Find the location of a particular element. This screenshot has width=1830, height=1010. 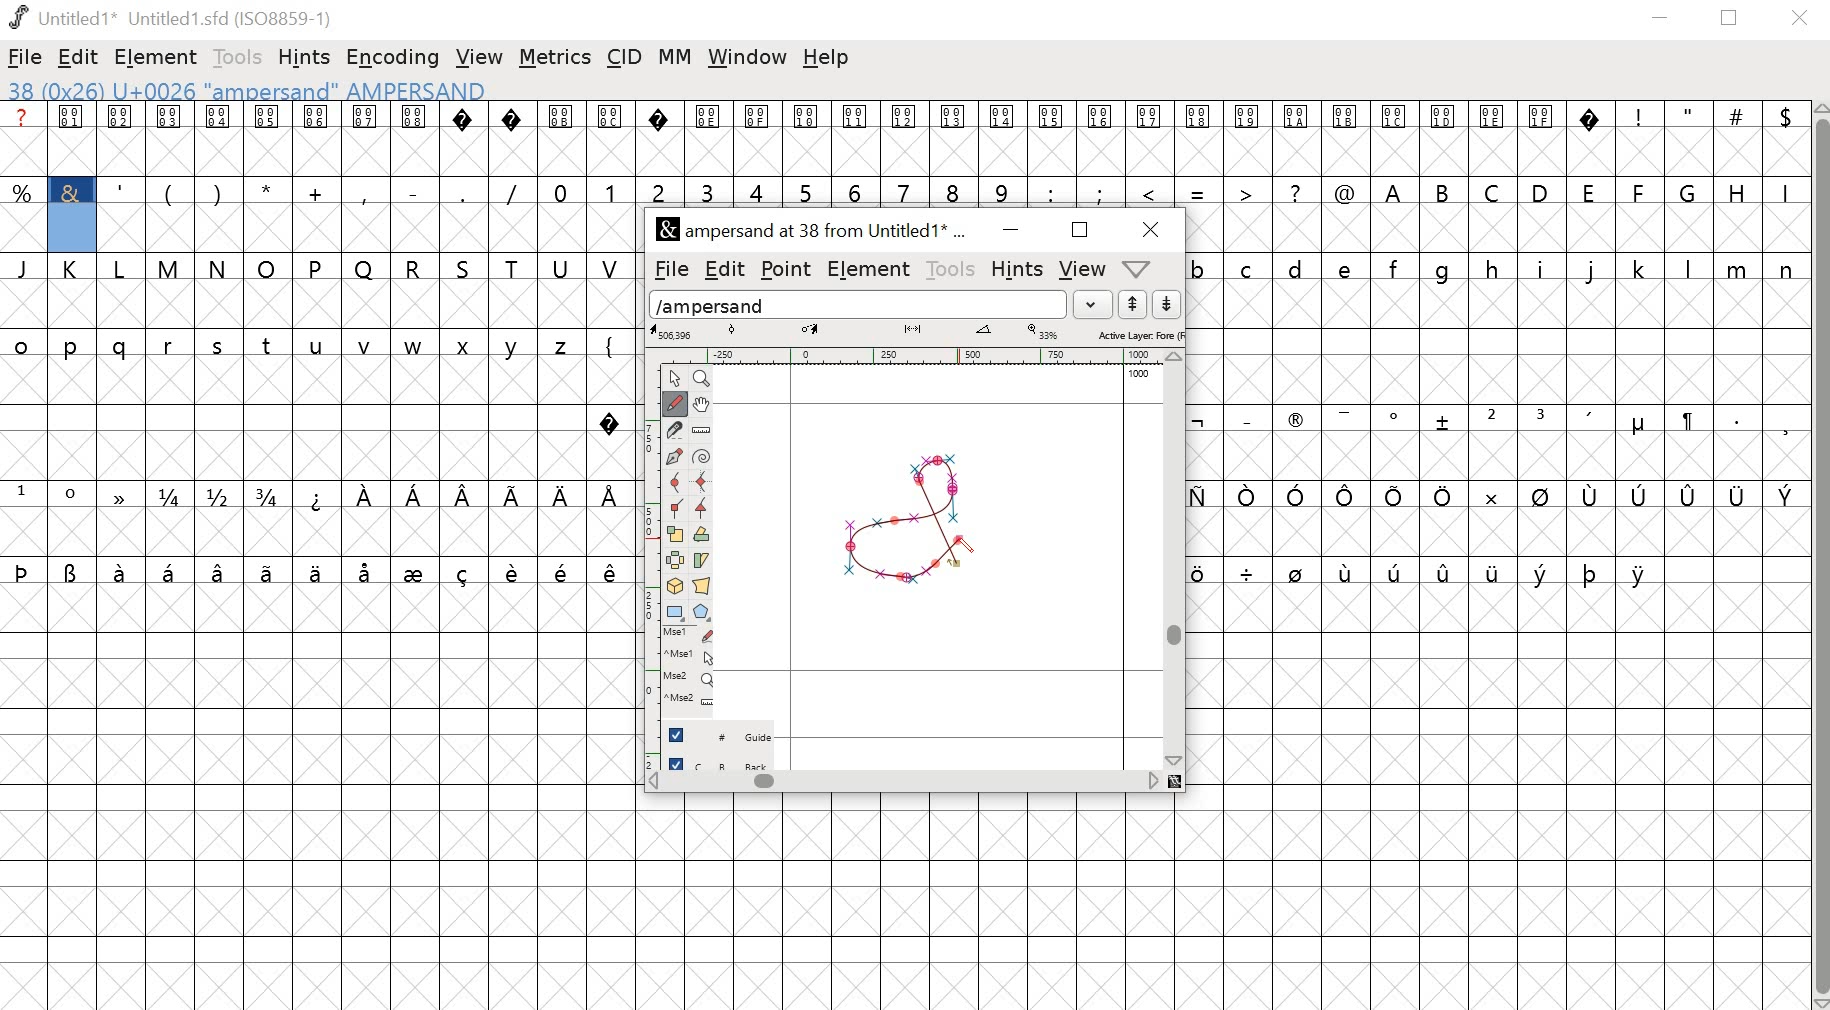

z is located at coordinates (564, 343).